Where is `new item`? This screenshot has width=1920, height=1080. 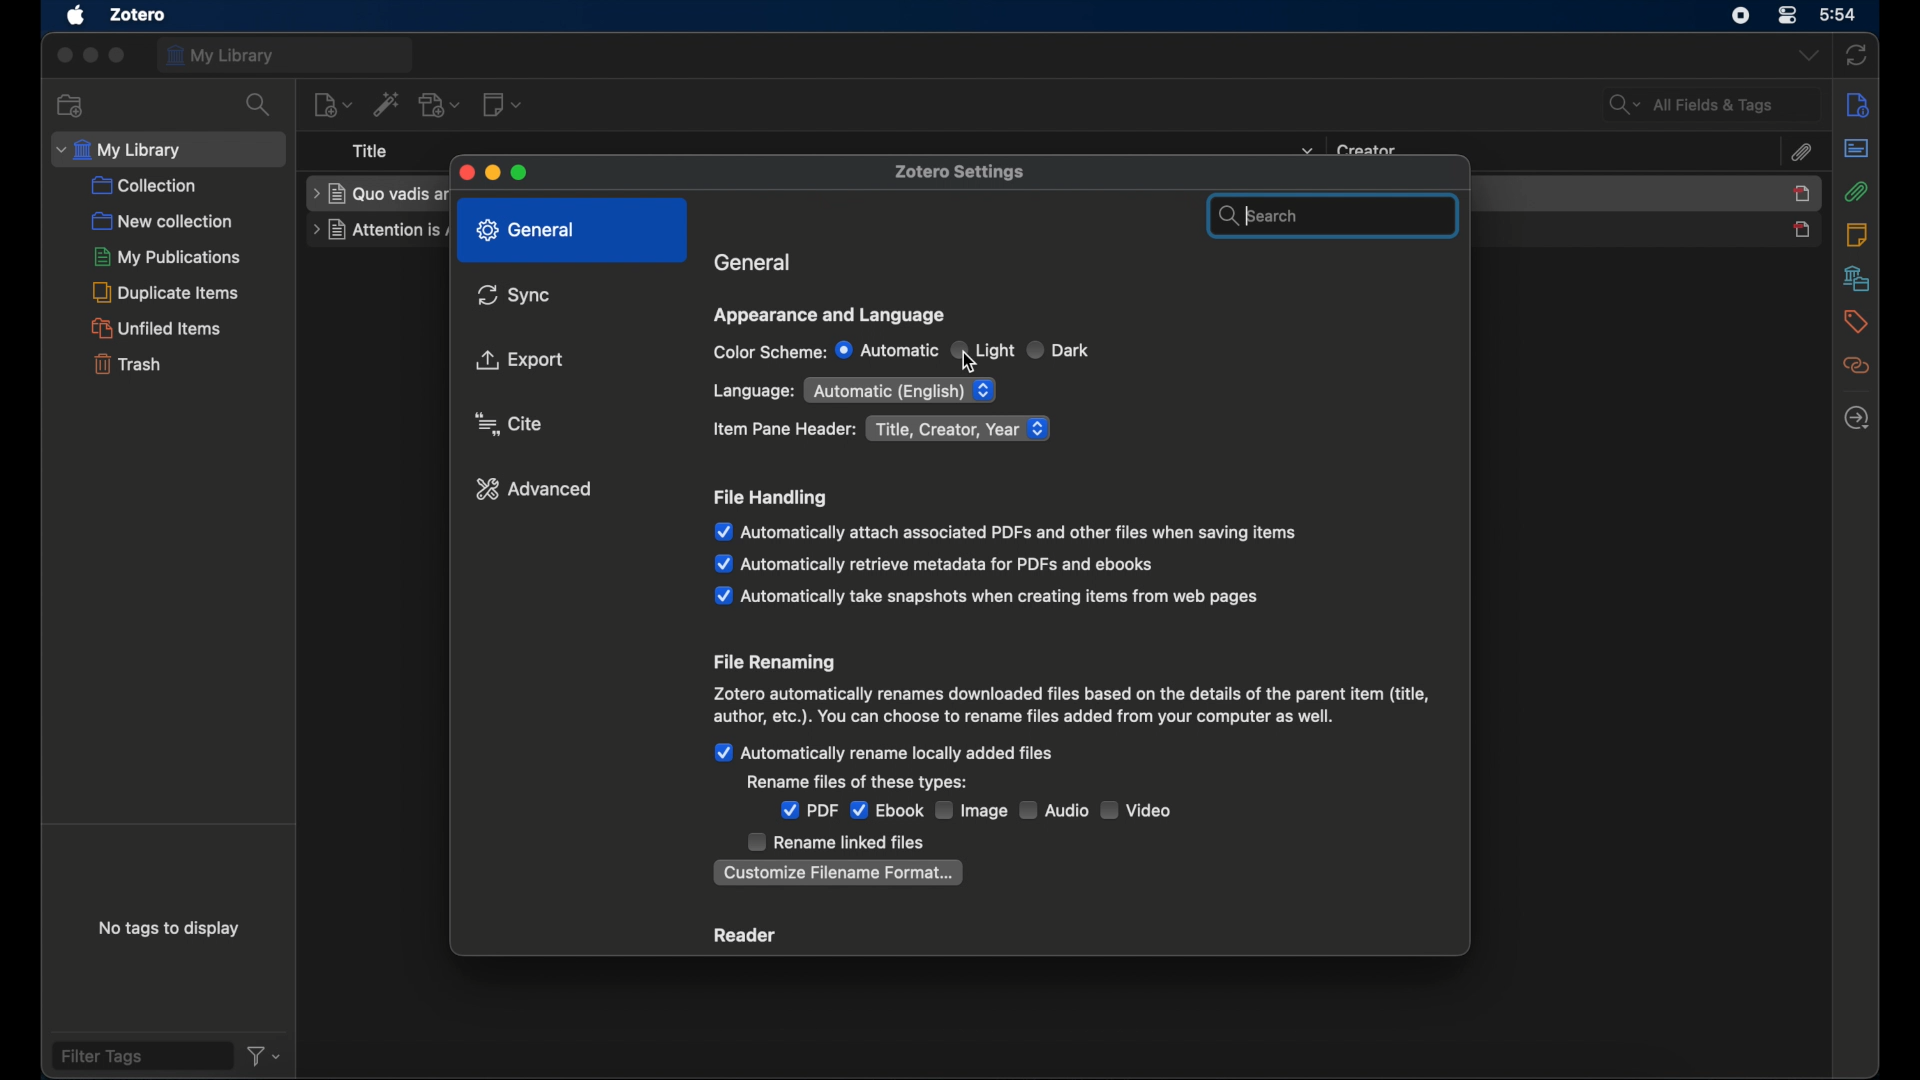 new item is located at coordinates (335, 105).